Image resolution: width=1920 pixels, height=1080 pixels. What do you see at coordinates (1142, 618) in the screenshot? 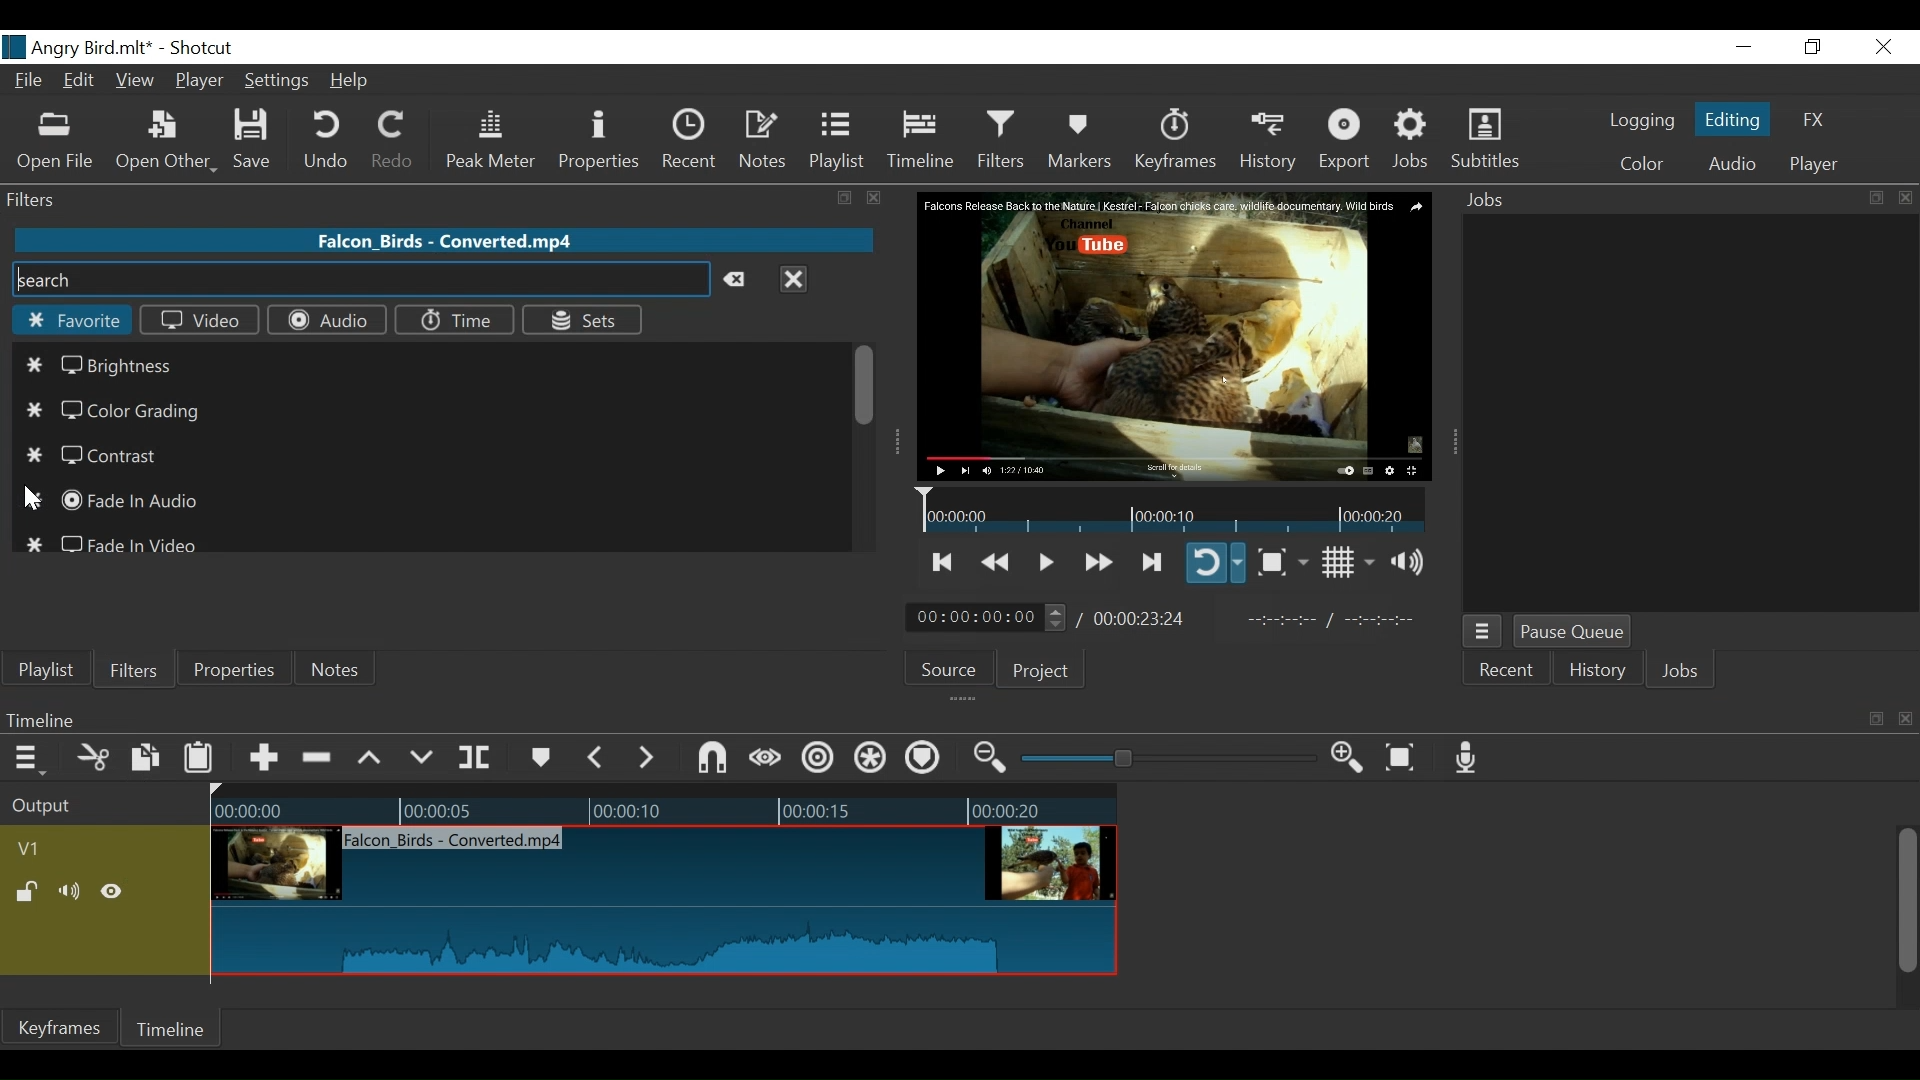
I see `Total Duration` at bounding box center [1142, 618].